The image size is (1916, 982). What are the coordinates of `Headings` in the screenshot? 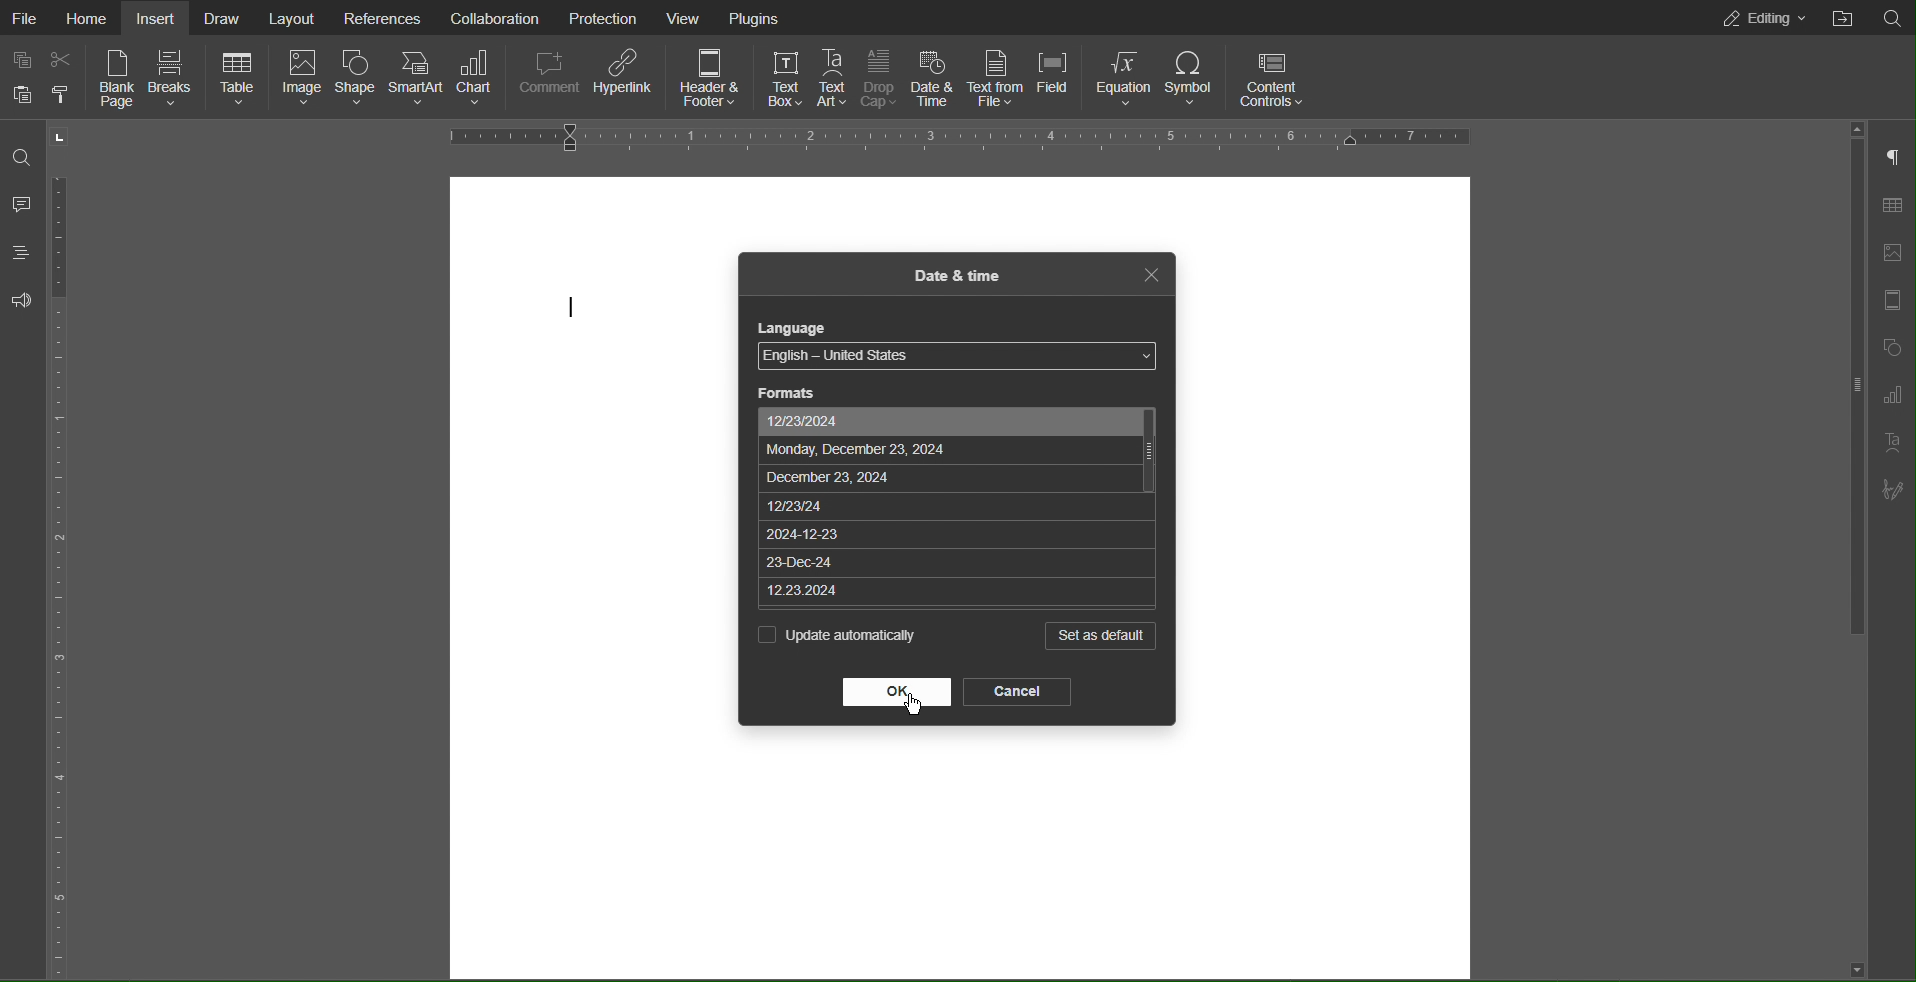 It's located at (22, 253).